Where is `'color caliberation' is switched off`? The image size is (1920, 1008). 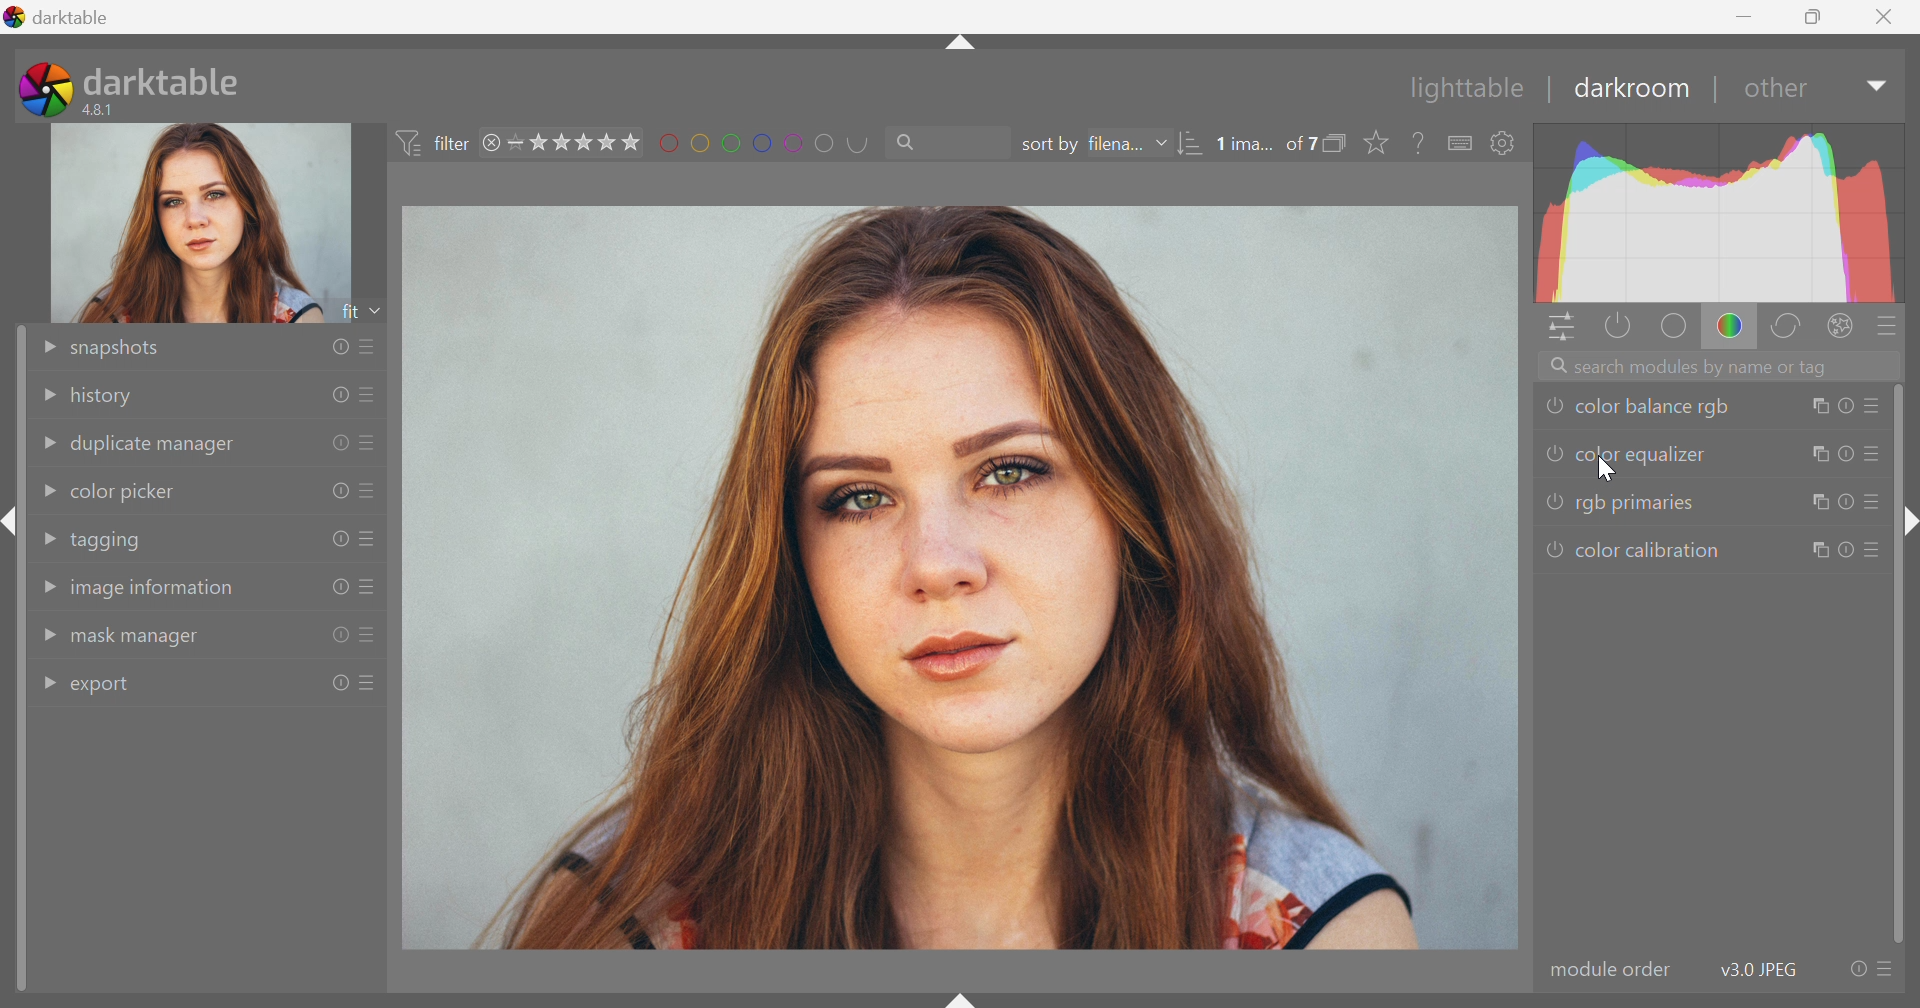
'color caliberation' is switched off is located at coordinates (1553, 550).